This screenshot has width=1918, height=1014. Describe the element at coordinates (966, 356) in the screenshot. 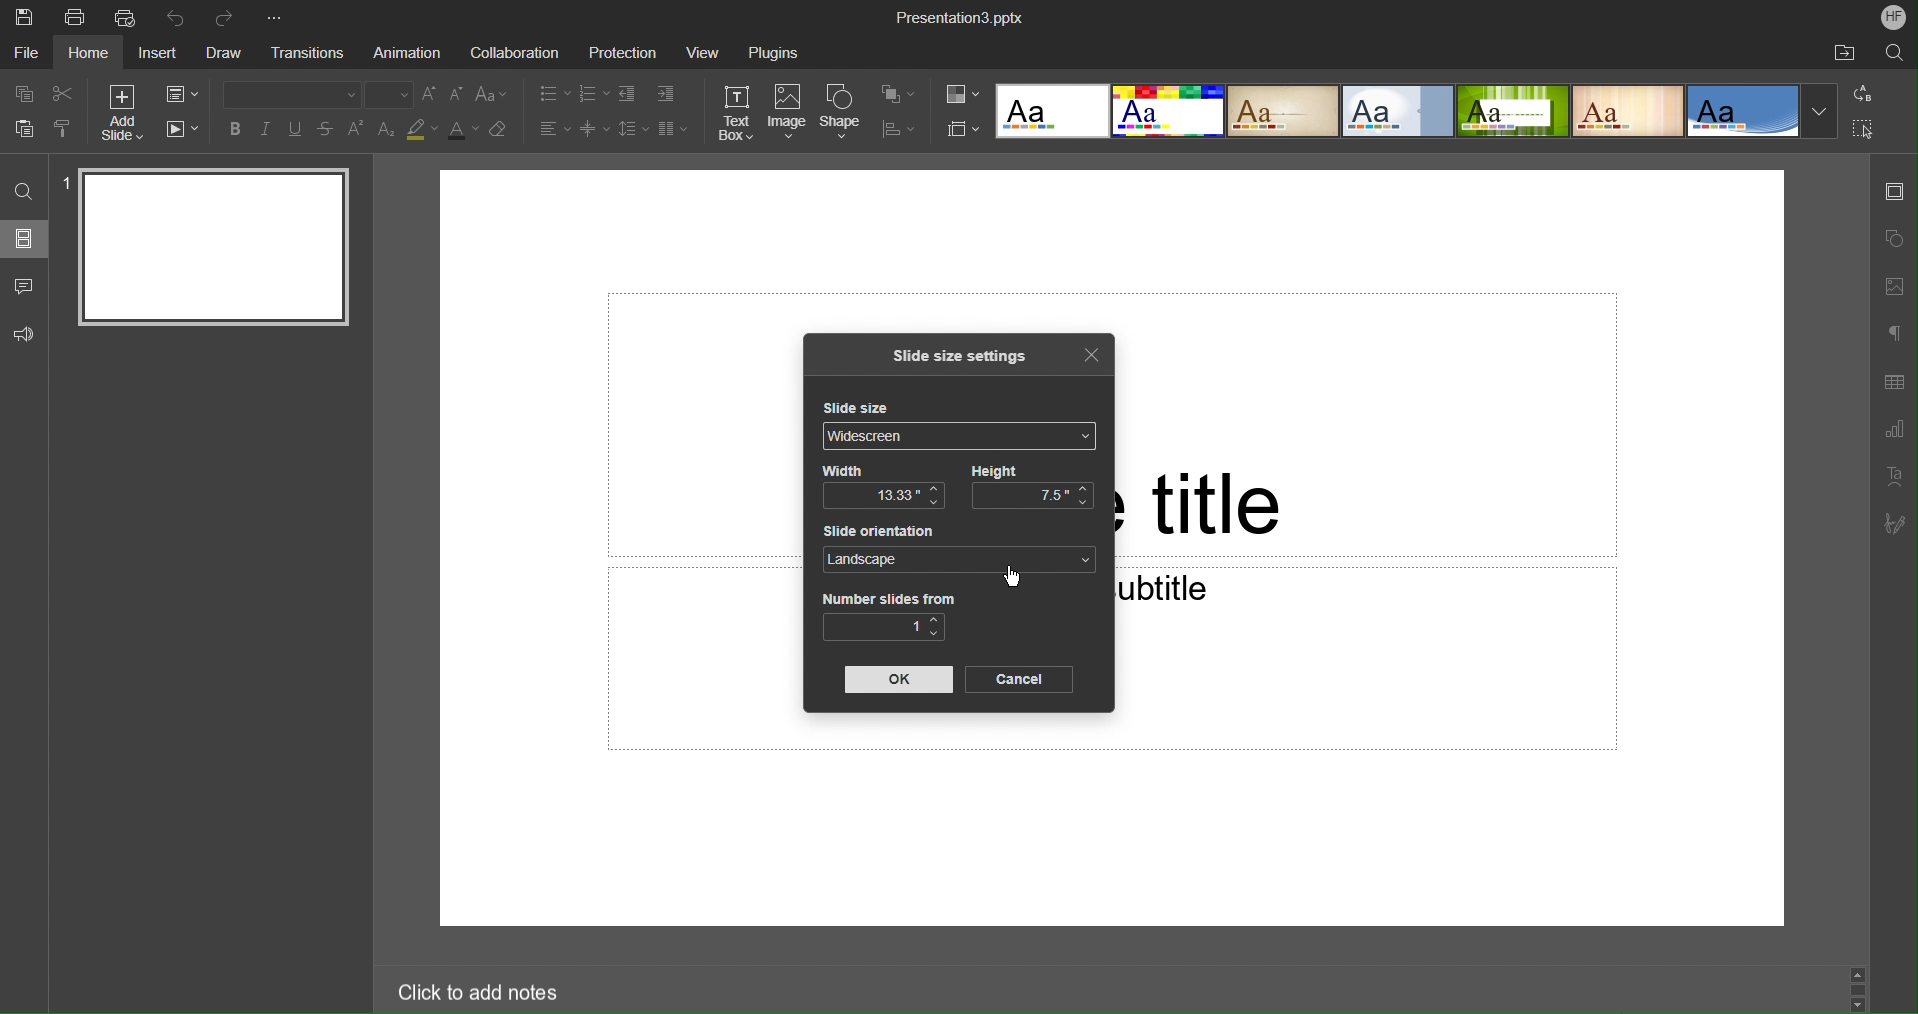

I see `Slide size settings` at that location.